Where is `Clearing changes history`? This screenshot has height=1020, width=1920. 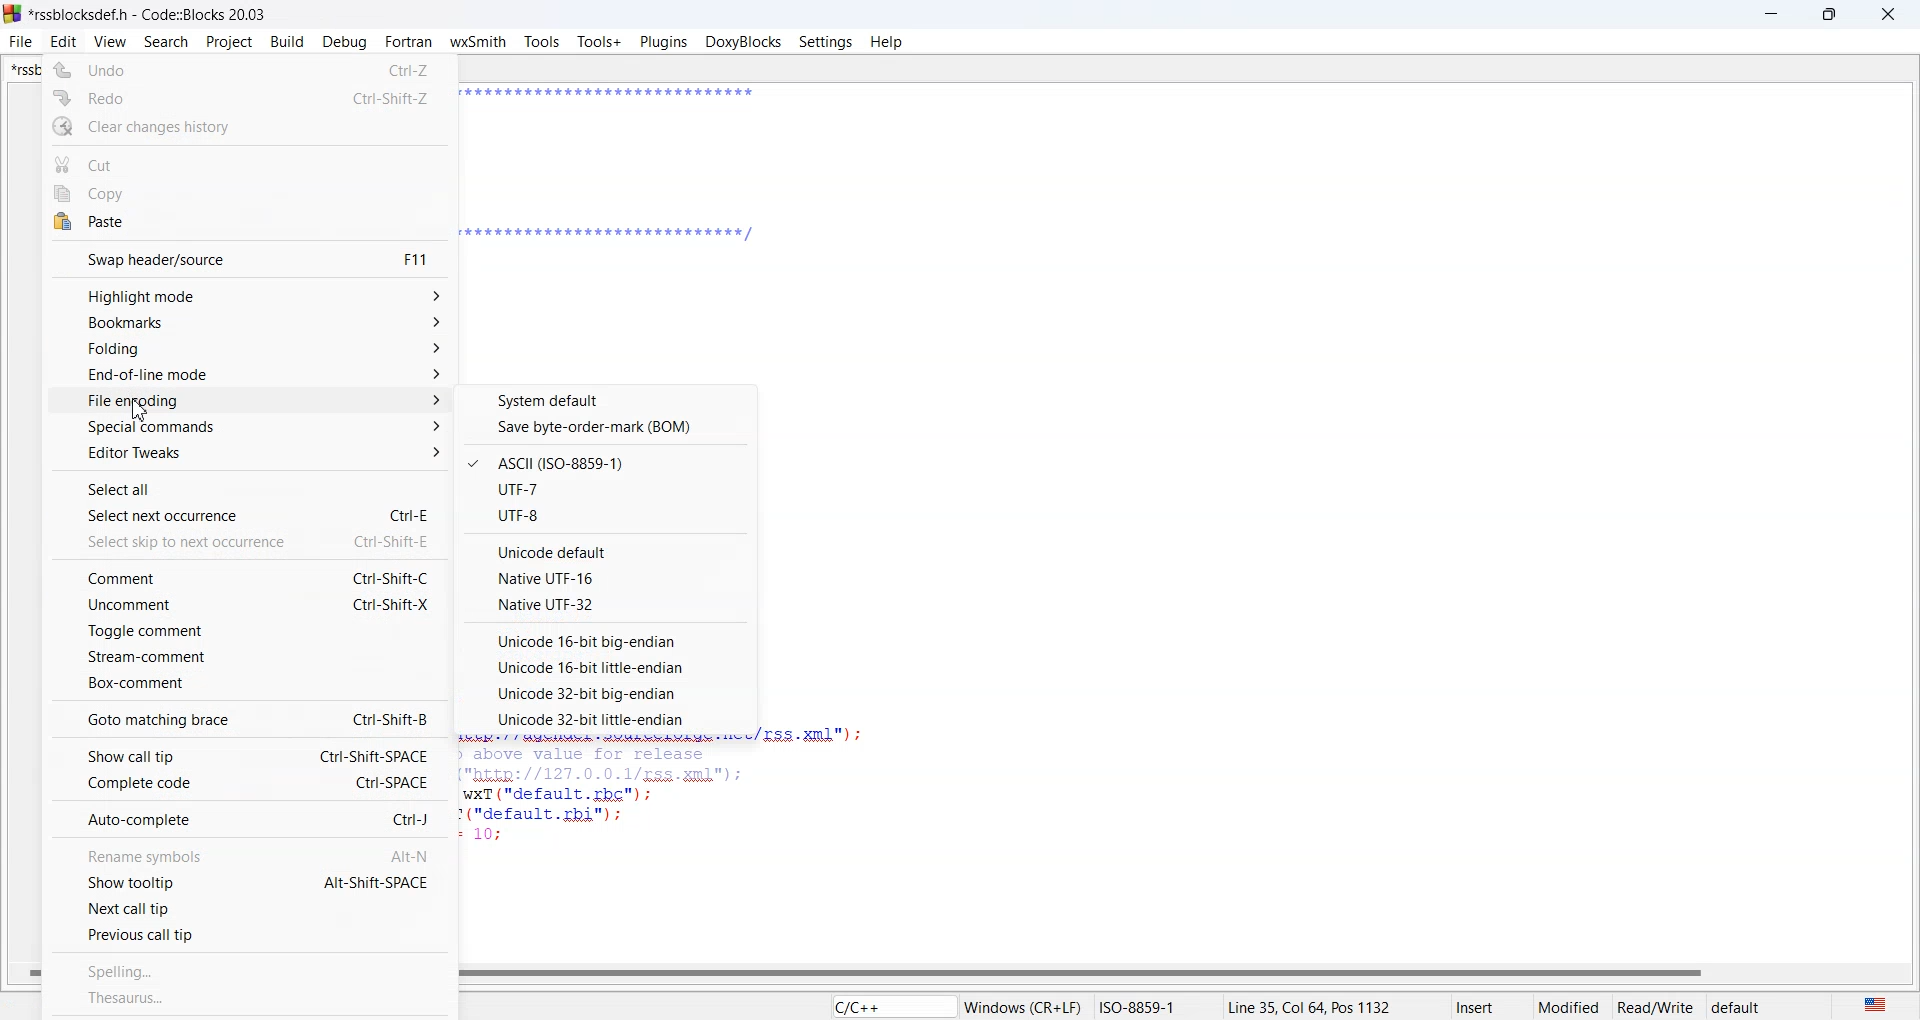 Clearing changes history is located at coordinates (249, 127).